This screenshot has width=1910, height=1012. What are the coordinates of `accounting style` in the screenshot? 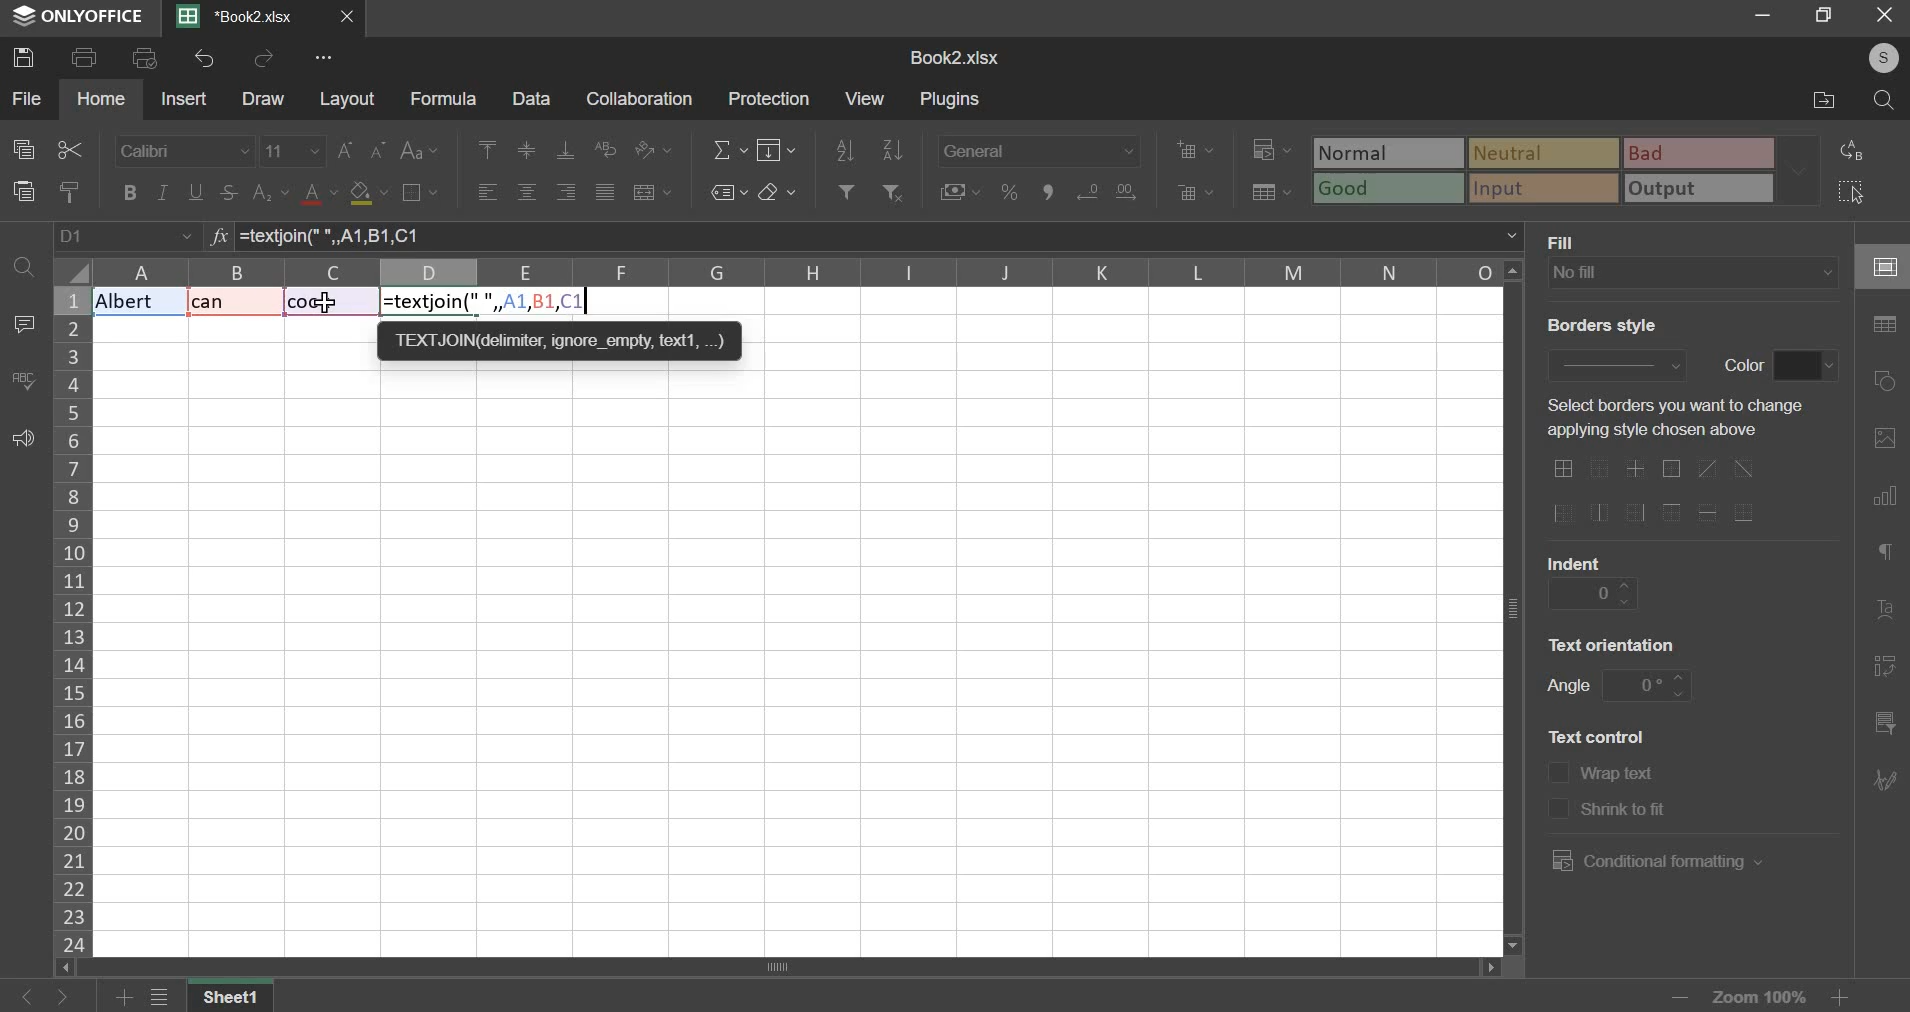 It's located at (961, 191).